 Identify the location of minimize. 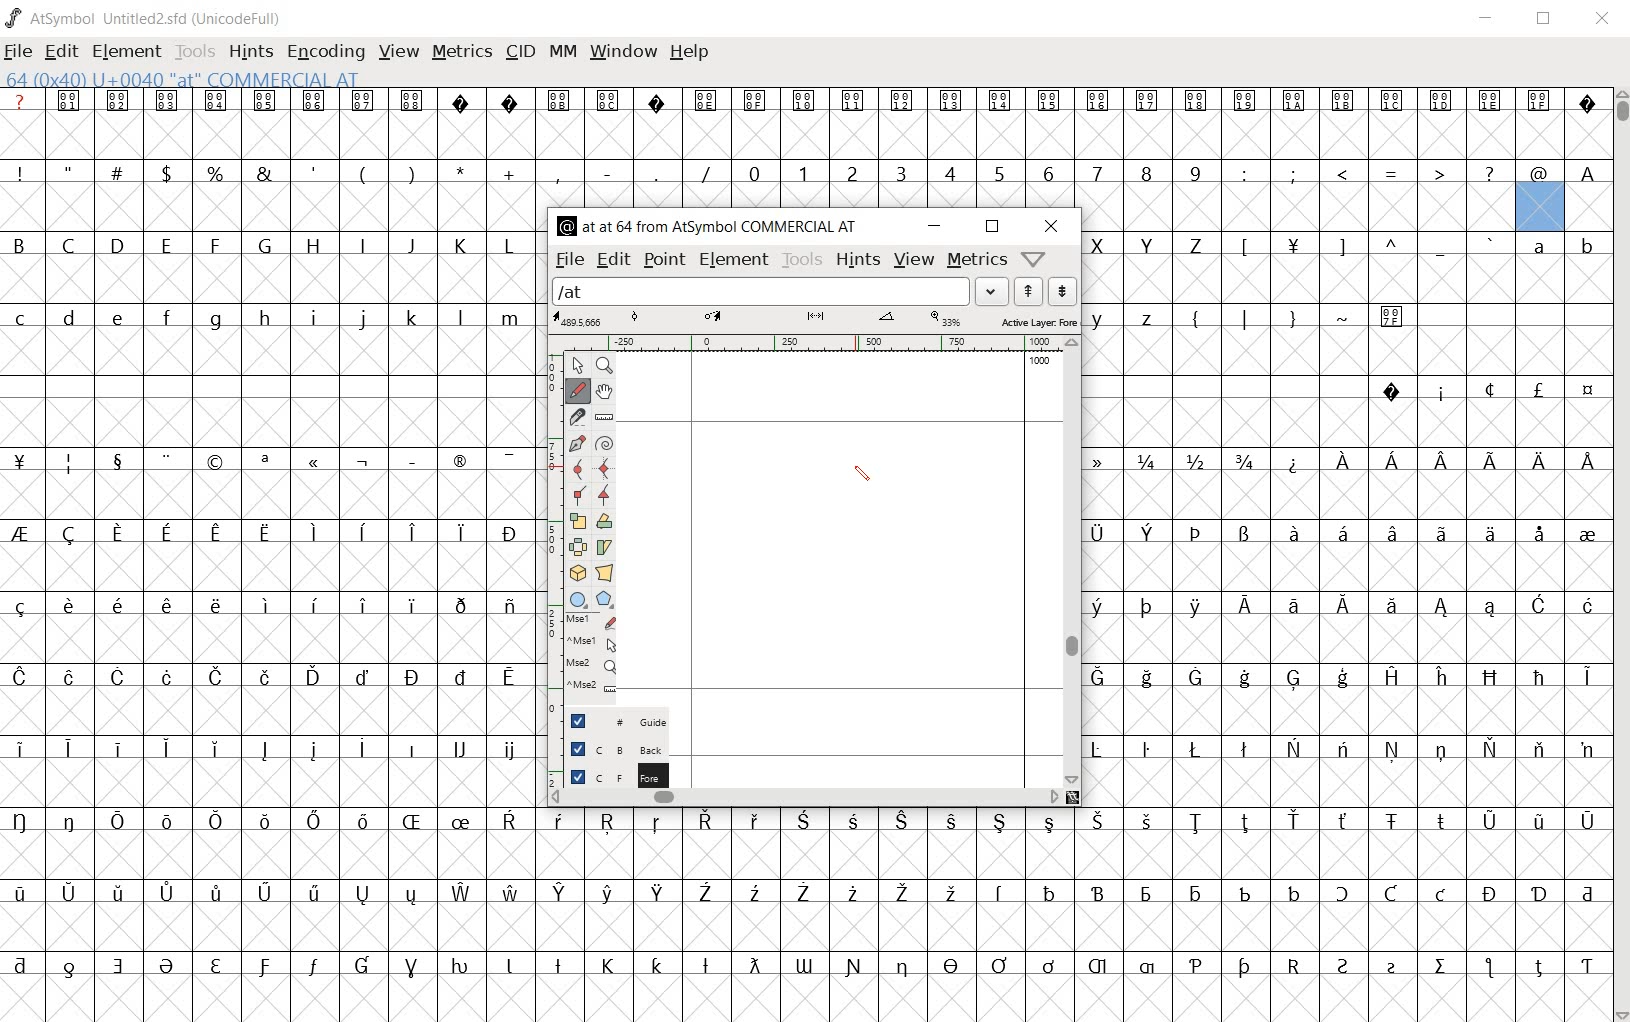
(934, 227).